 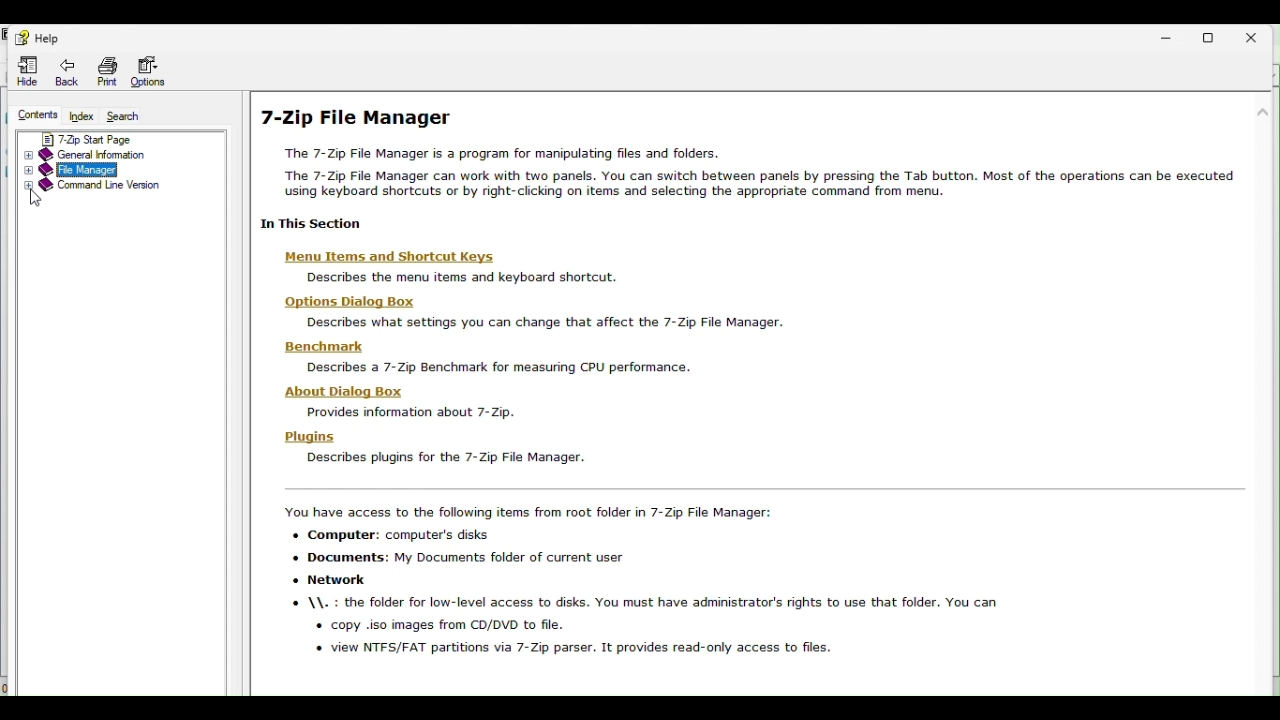 What do you see at coordinates (413, 413) in the screenshot?
I see `Provides information about 7-Zip.` at bounding box center [413, 413].